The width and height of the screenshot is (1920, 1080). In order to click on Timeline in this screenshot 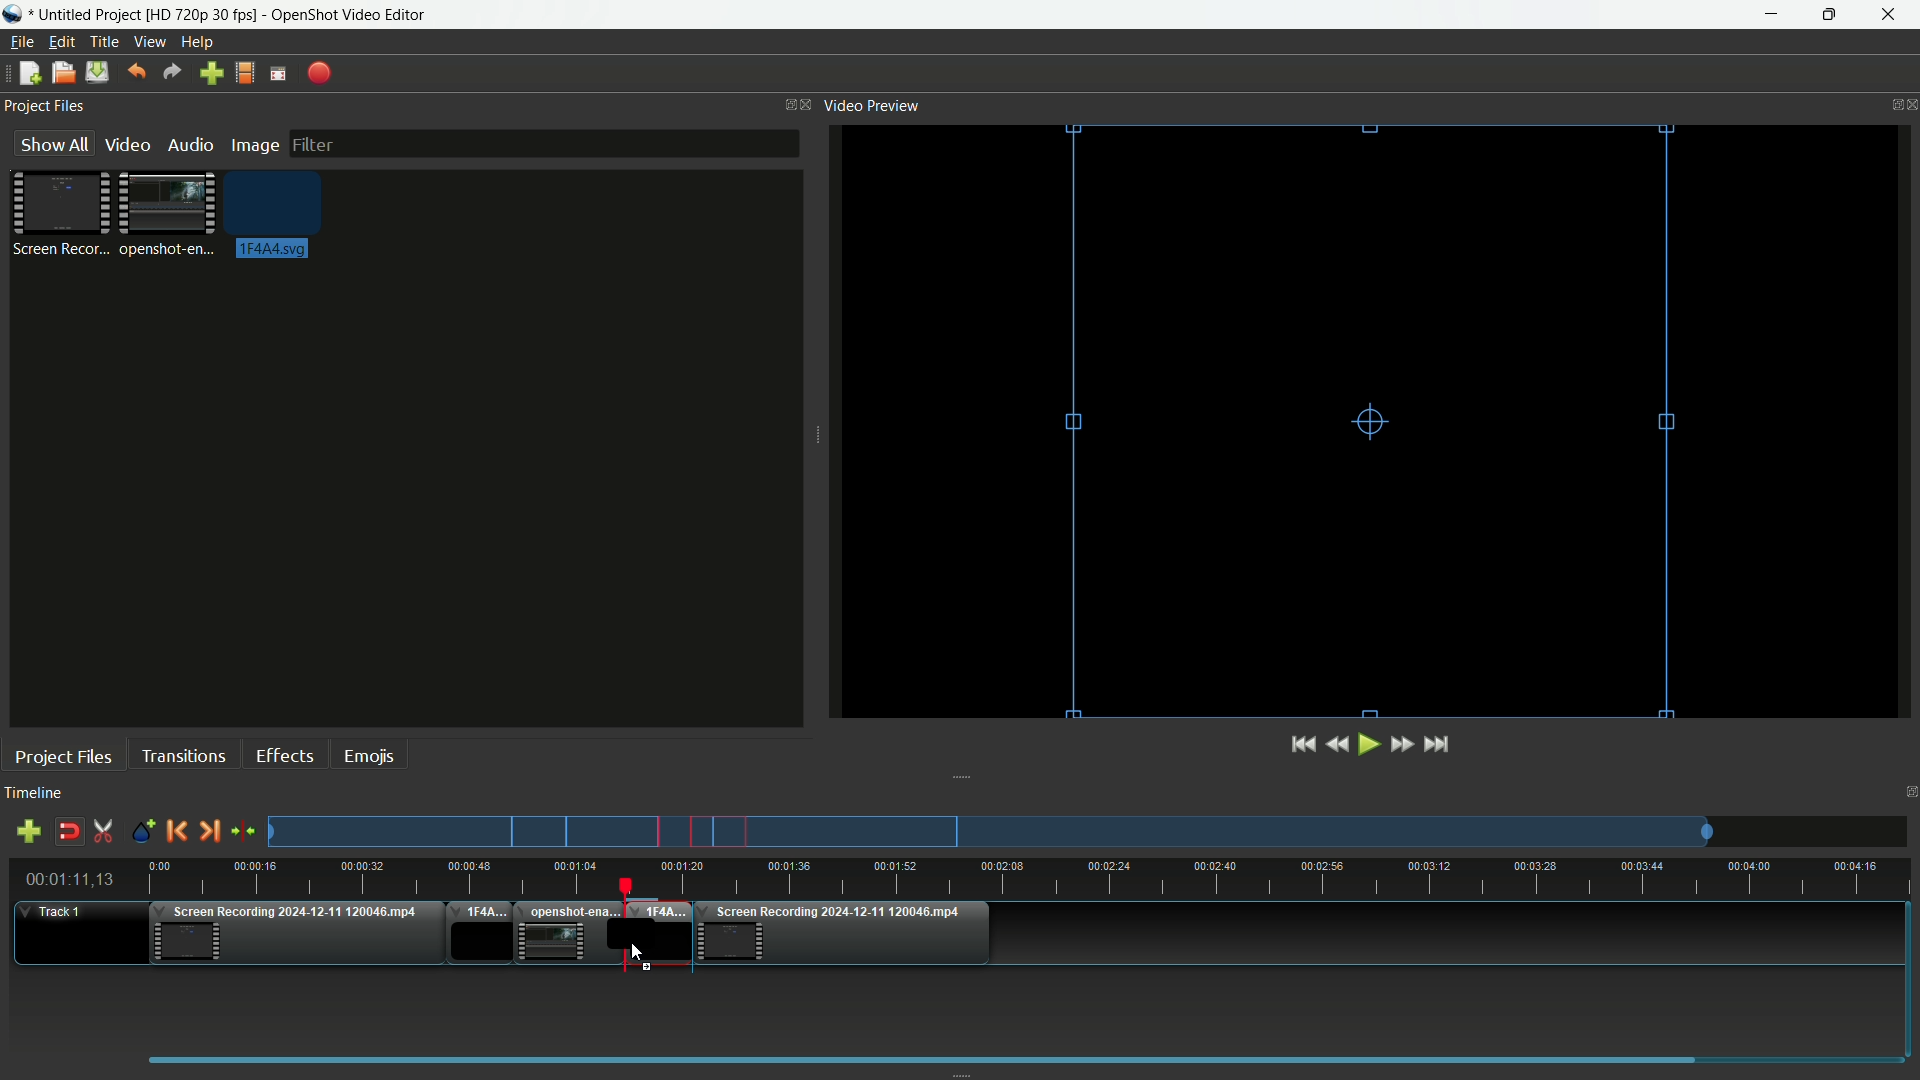, I will do `click(33, 794)`.